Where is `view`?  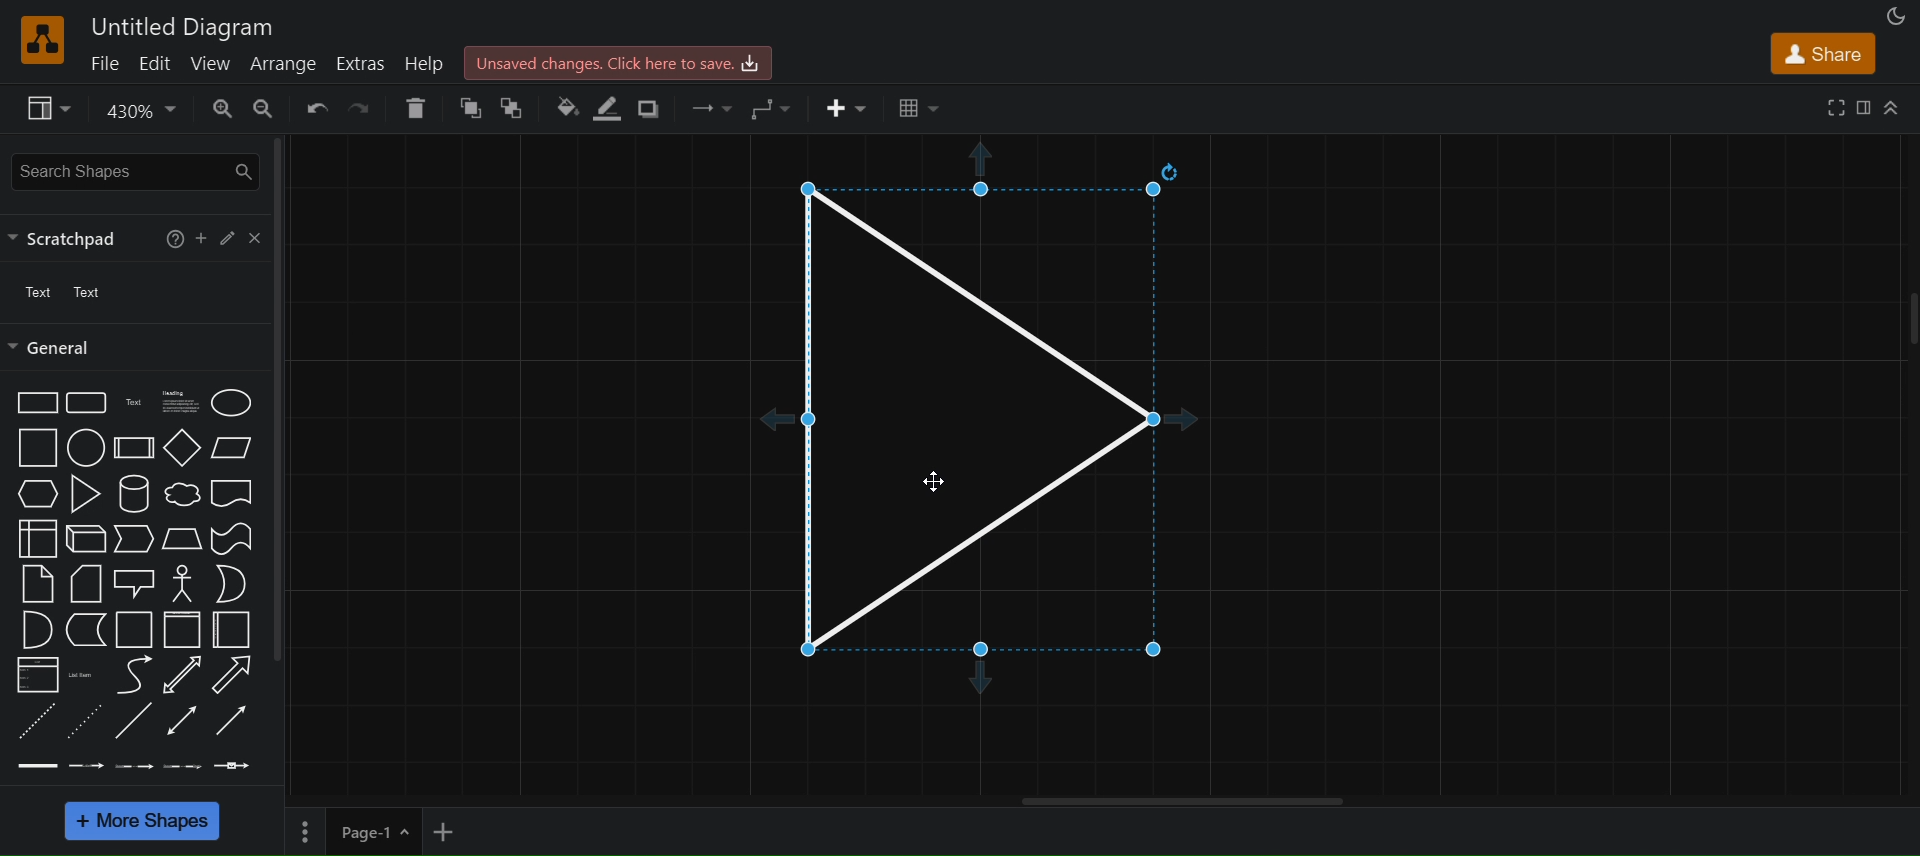 view is located at coordinates (48, 108).